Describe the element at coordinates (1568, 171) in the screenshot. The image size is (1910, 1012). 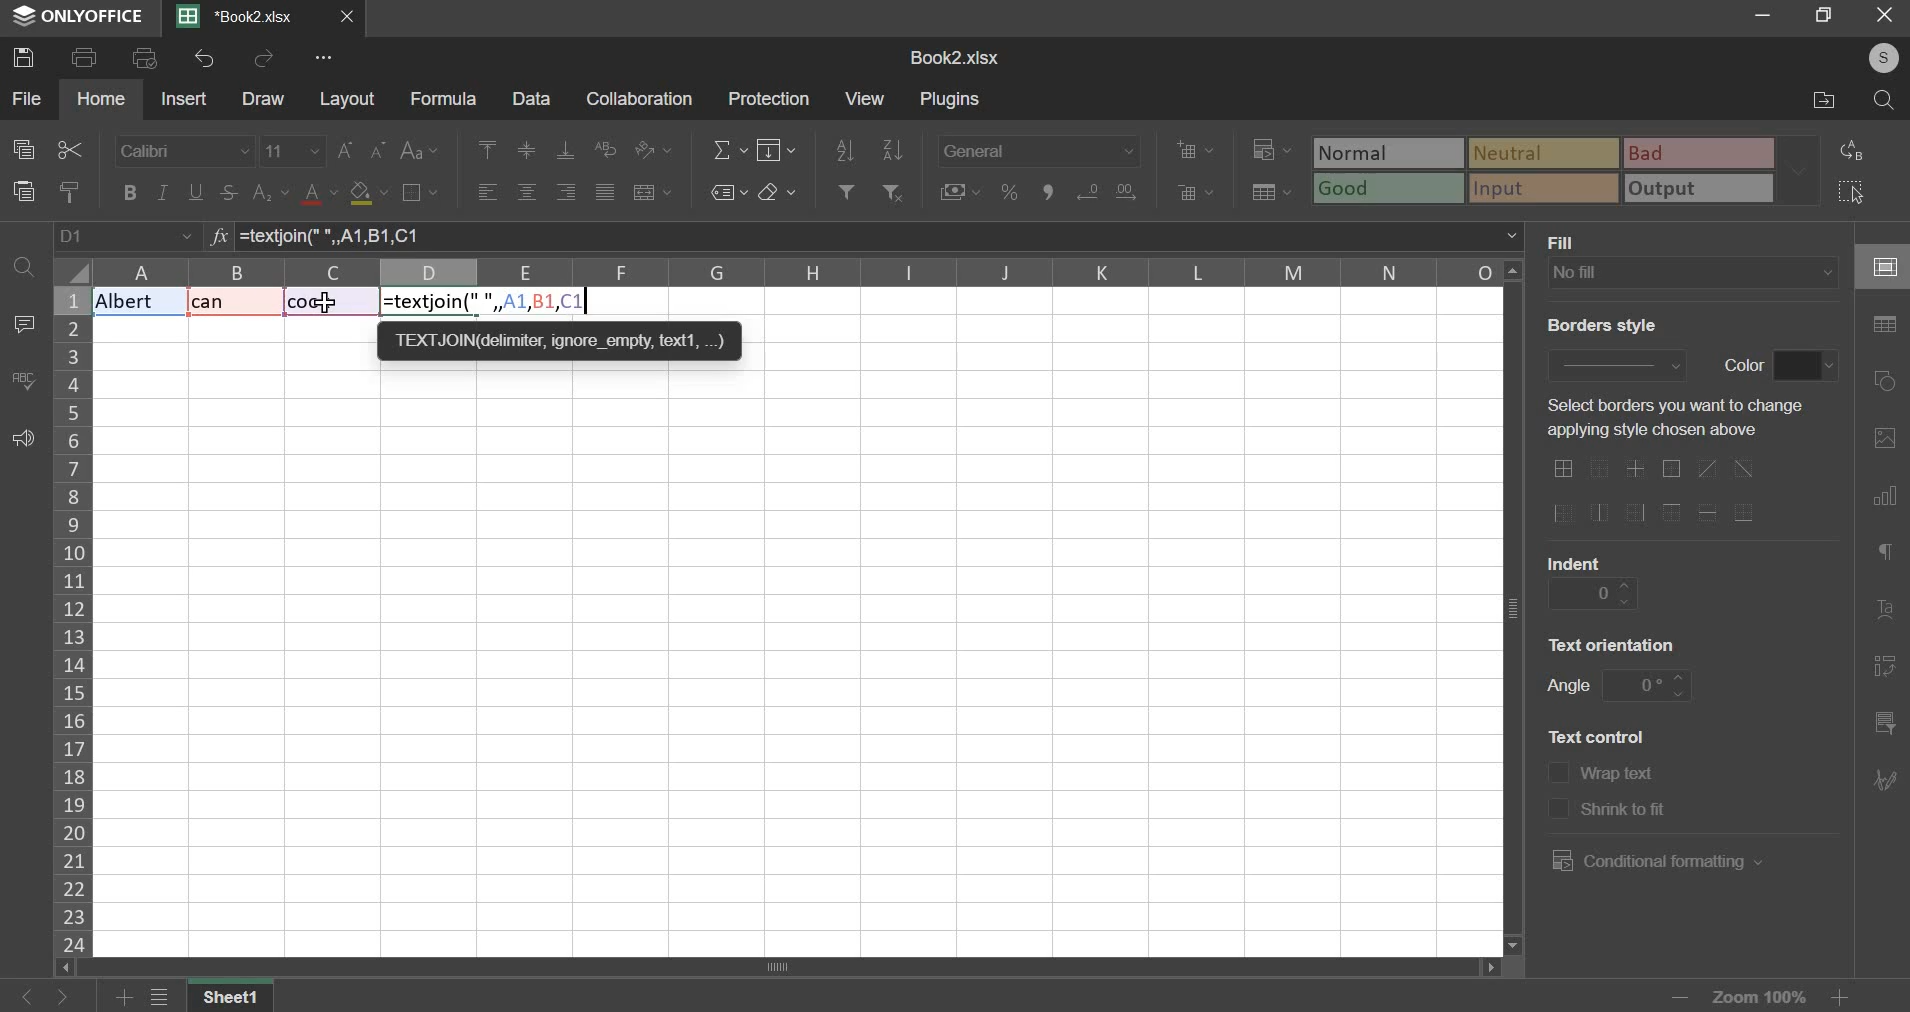
I see `type` at that location.